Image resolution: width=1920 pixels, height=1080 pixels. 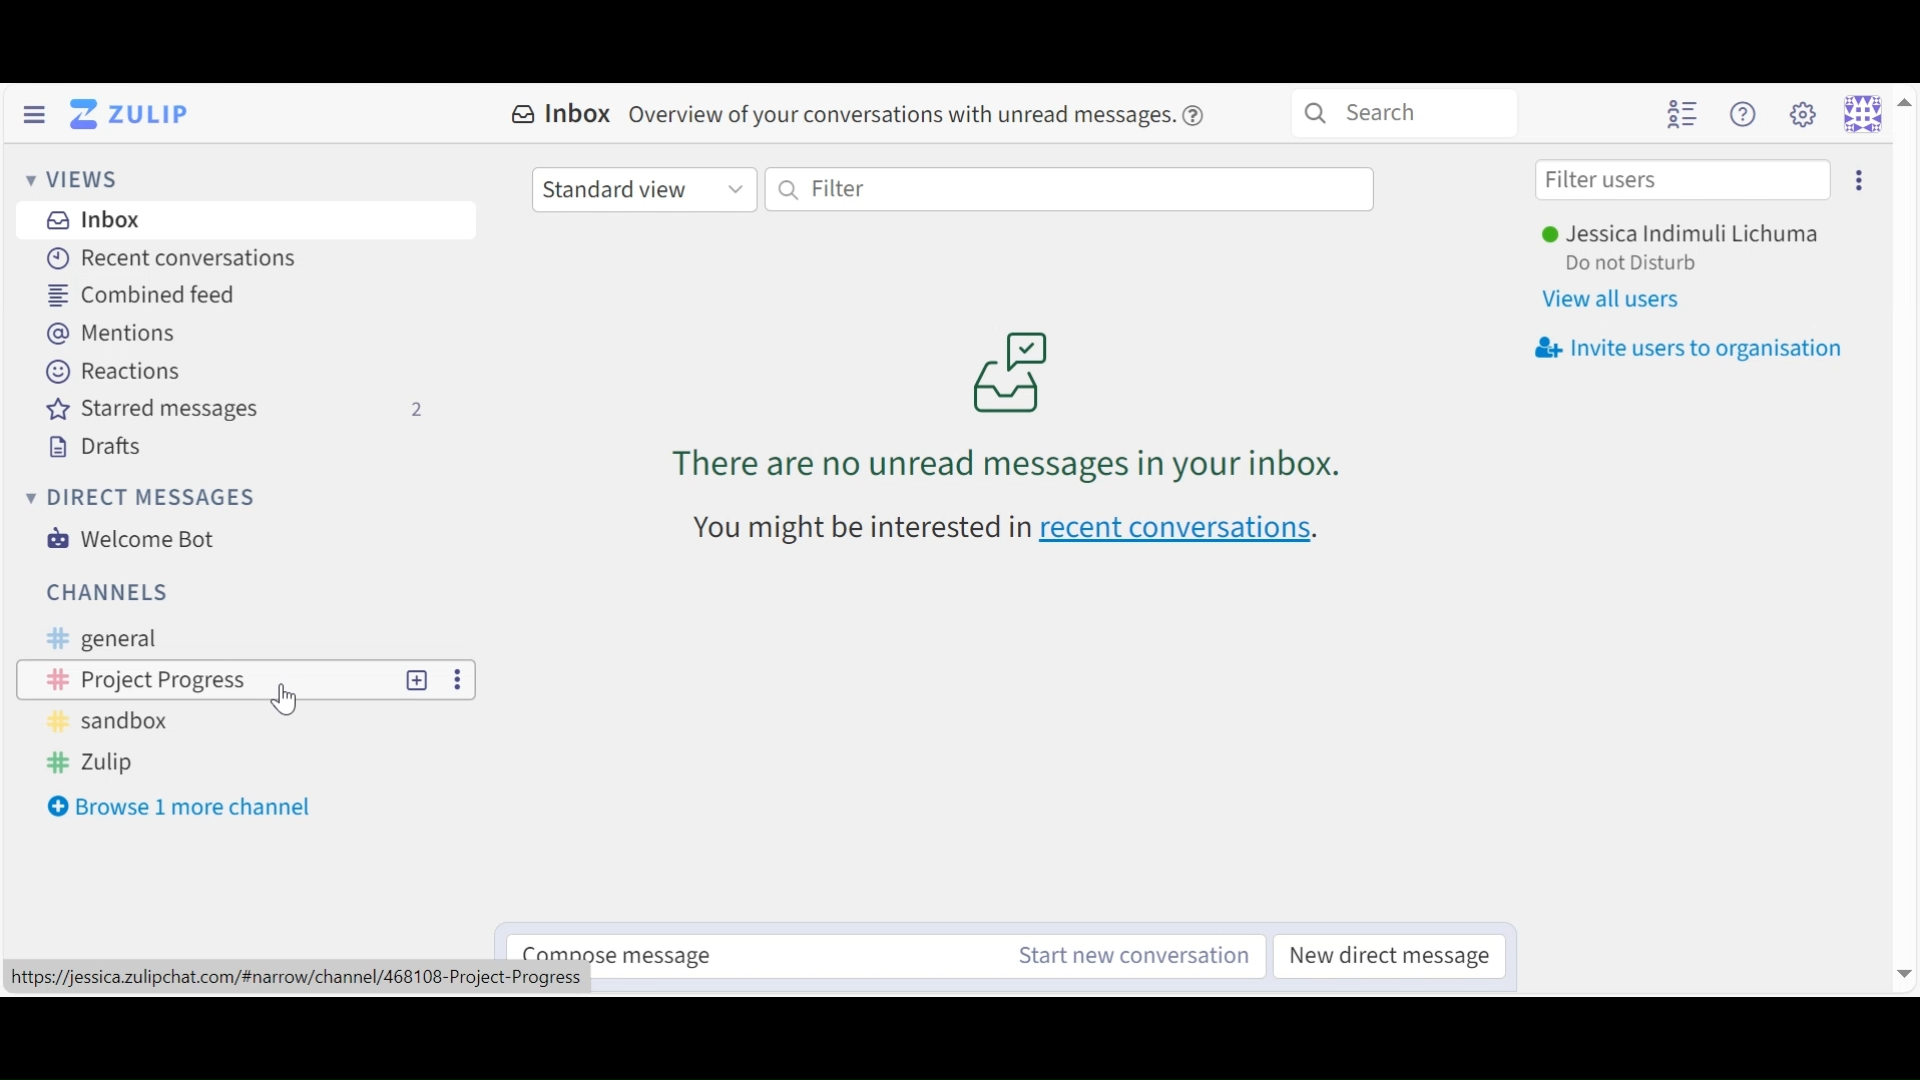 What do you see at coordinates (645, 190) in the screenshot?
I see `Standard view` at bounding box center [645, 190].